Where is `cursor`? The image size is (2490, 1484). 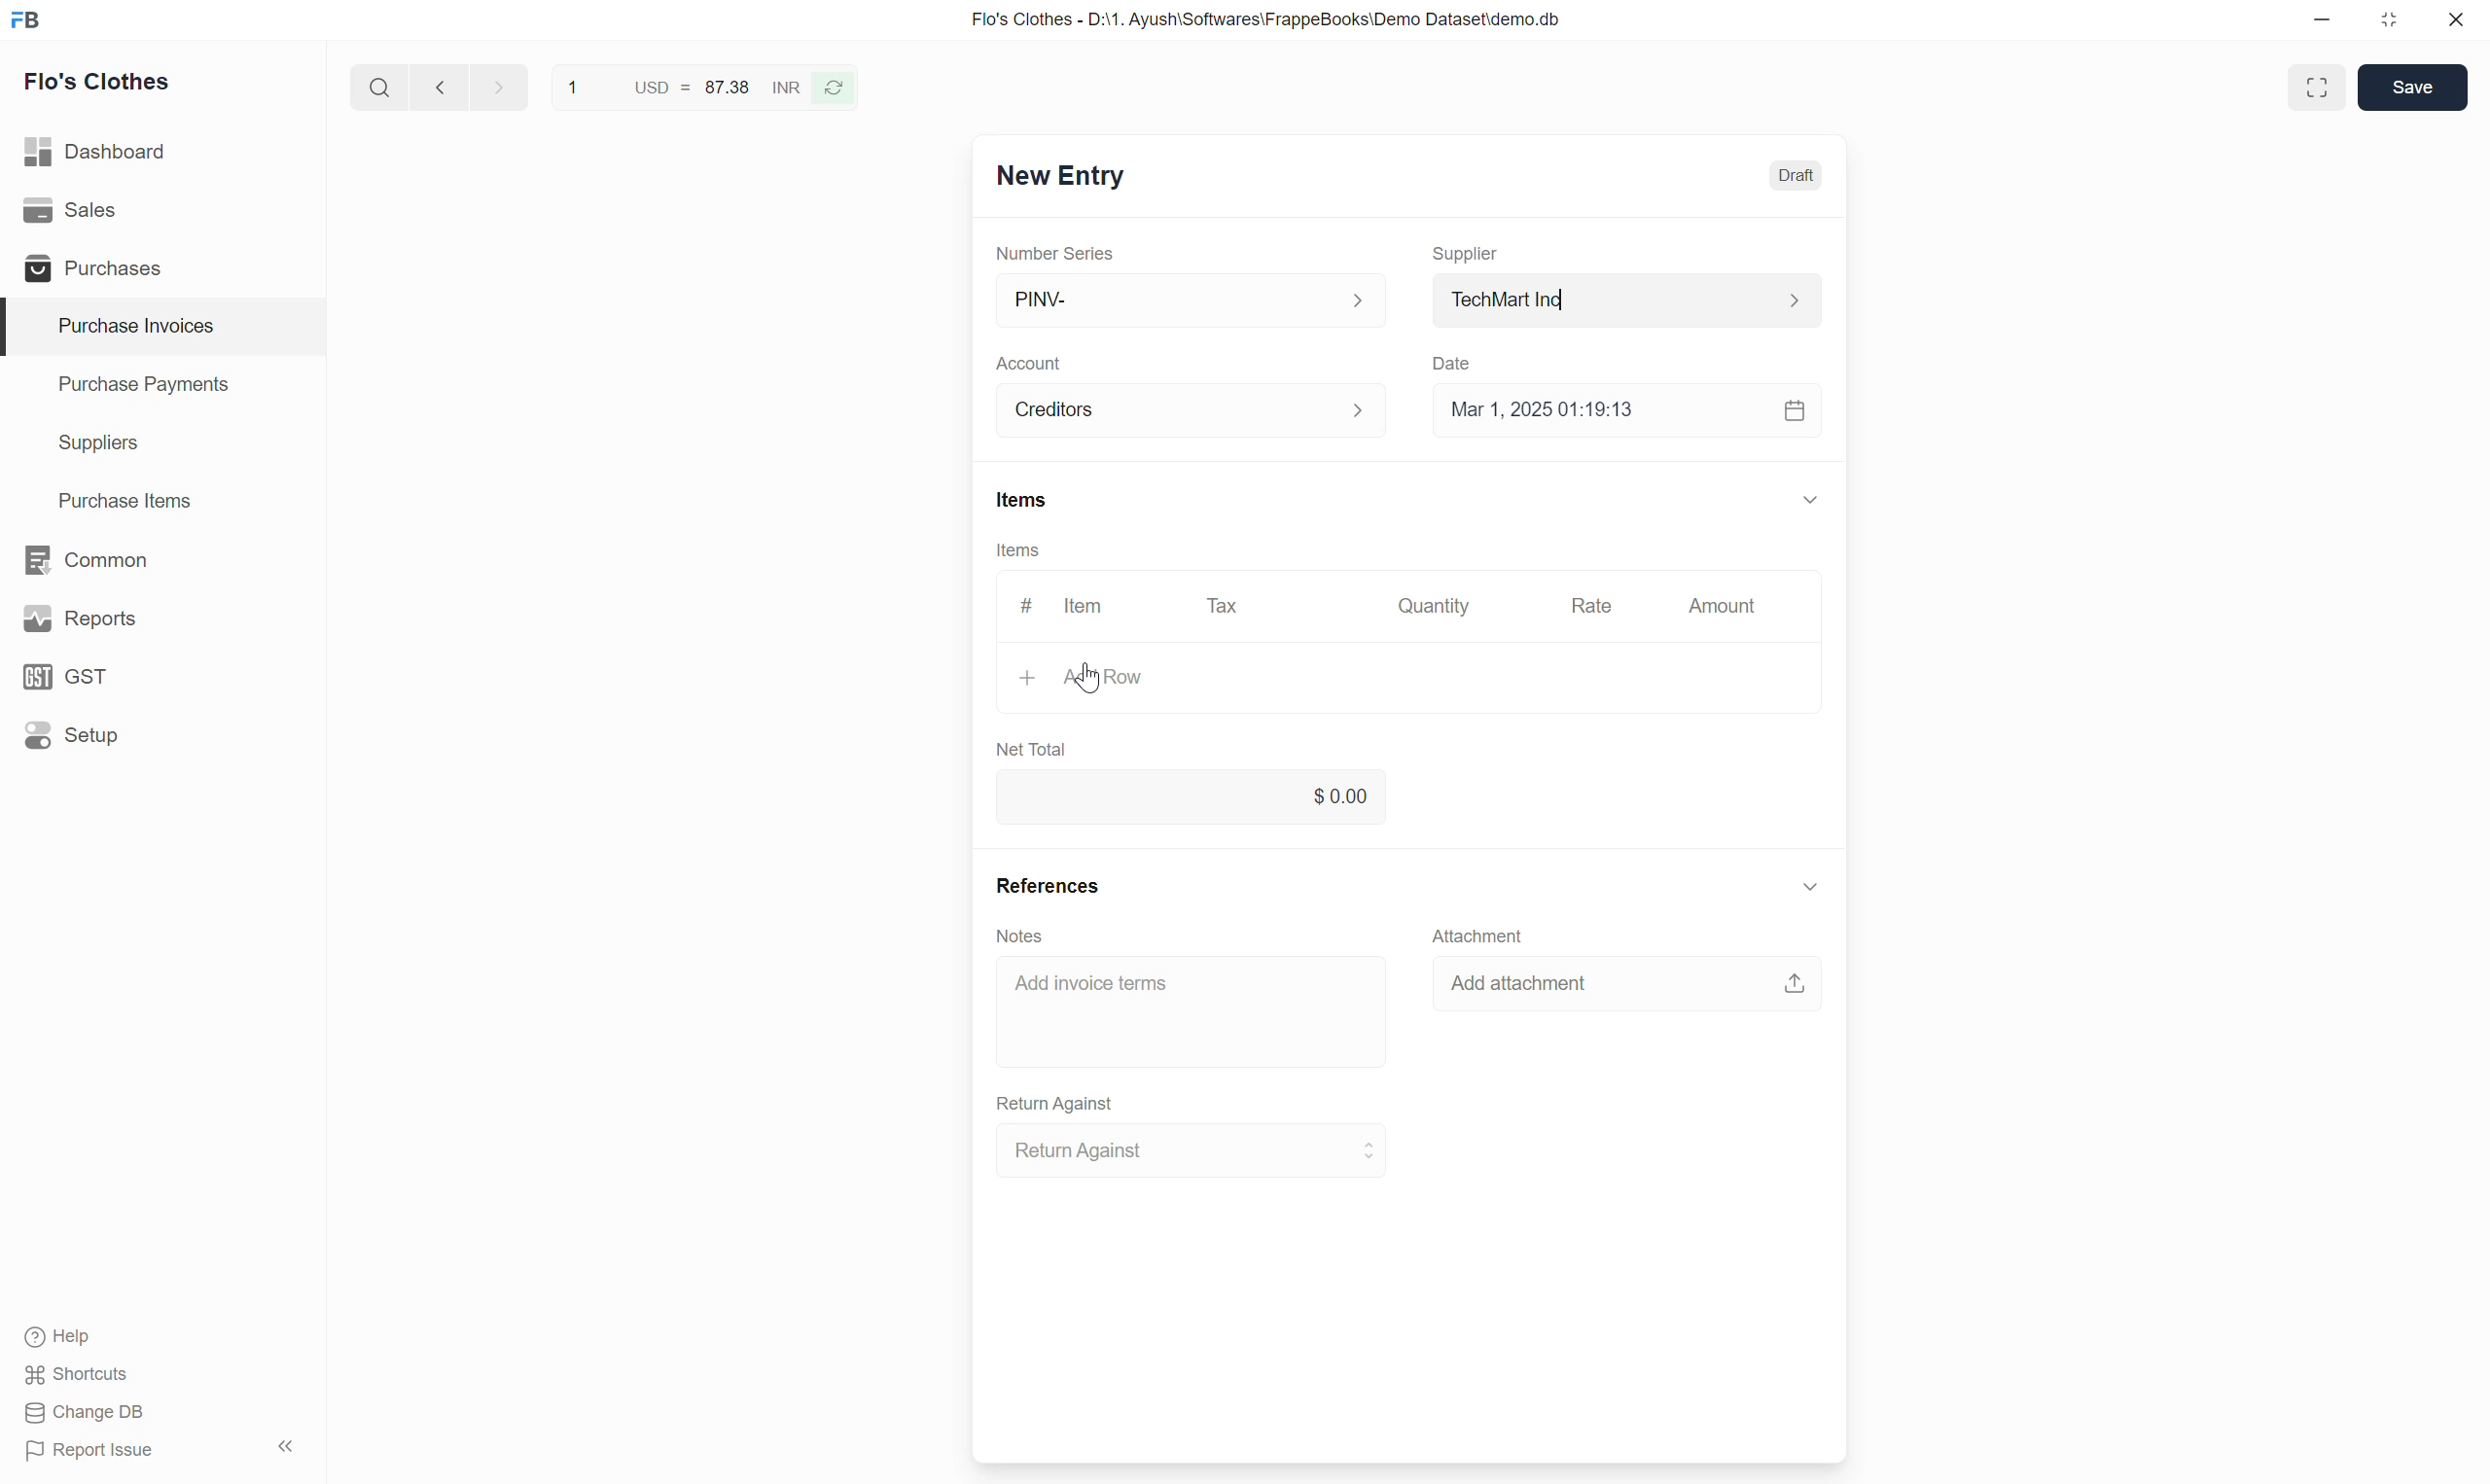
cursor is located at coordinates (1086, 689).